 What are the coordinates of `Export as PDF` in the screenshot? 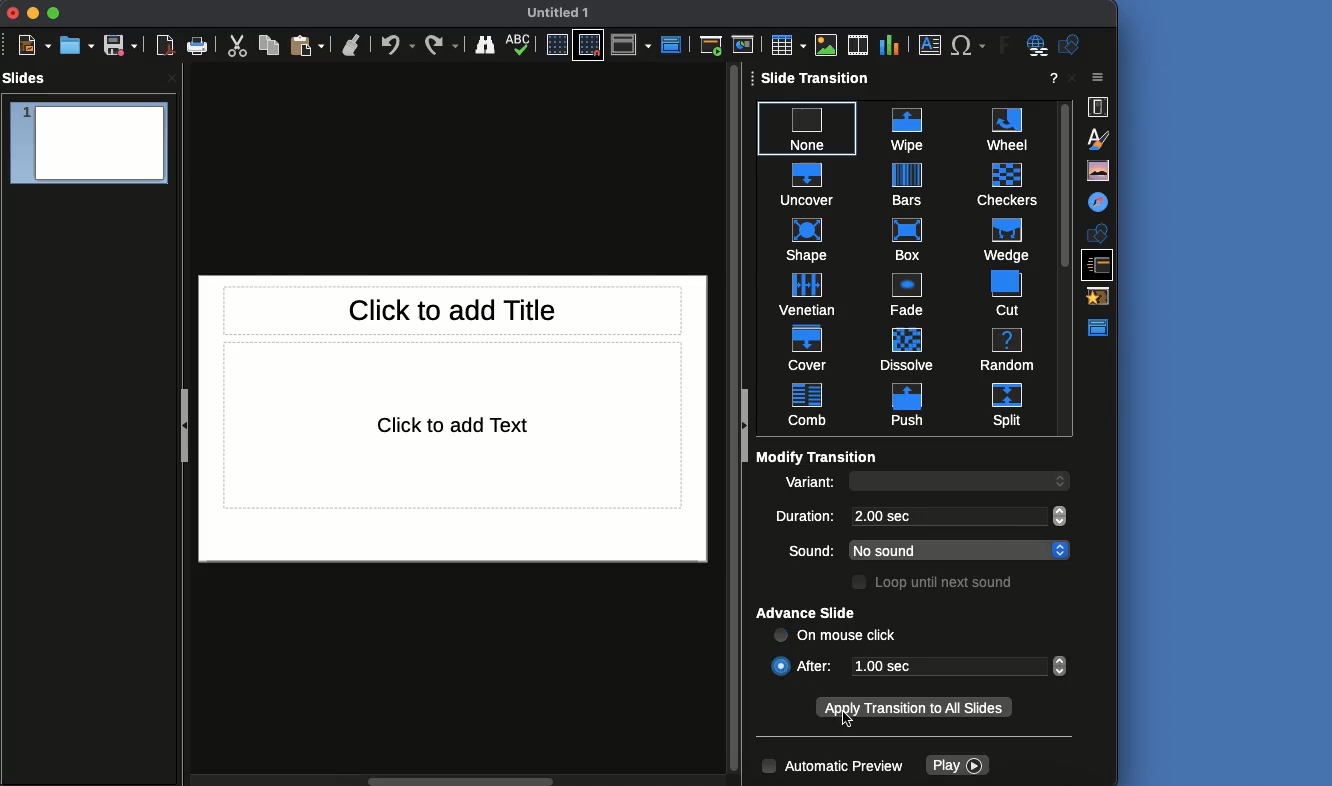 It's located at (166, 46).